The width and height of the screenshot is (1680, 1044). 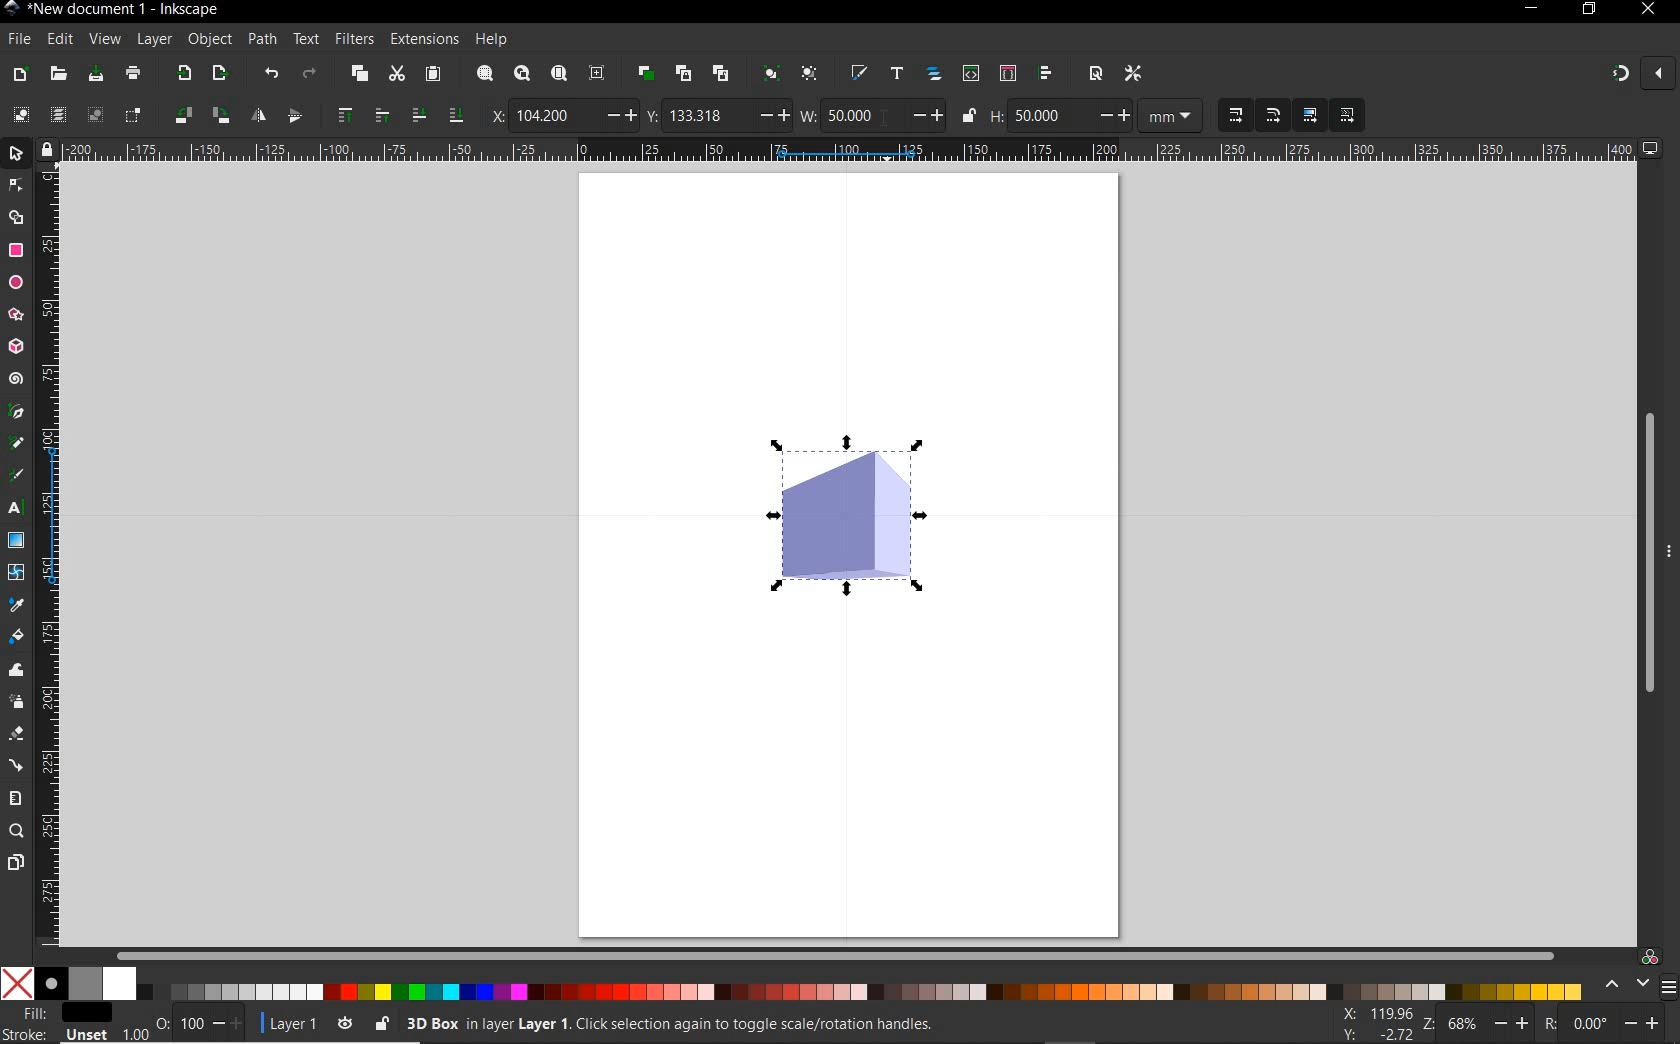 I want to click on lock, so click(x=46, y=149).